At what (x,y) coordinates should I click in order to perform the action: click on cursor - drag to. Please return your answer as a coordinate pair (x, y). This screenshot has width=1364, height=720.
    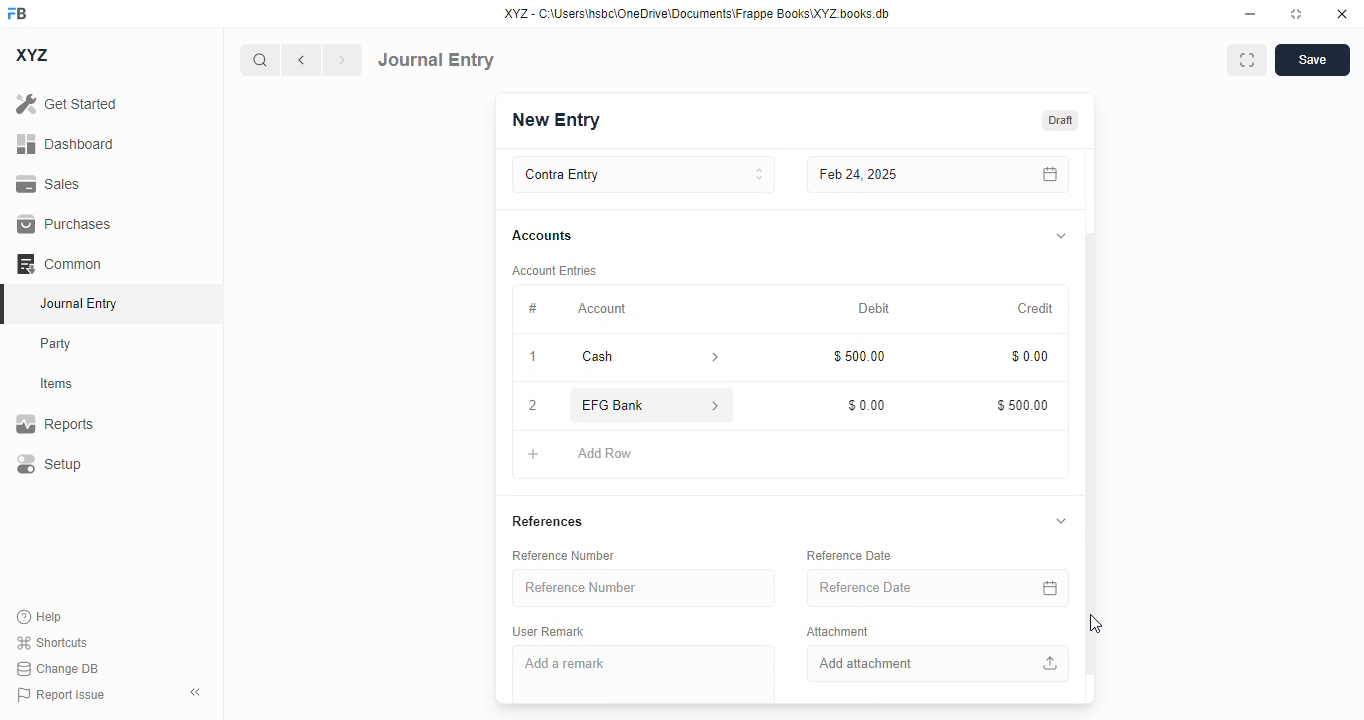
    Looking at the image, I should click on (1097, 624).